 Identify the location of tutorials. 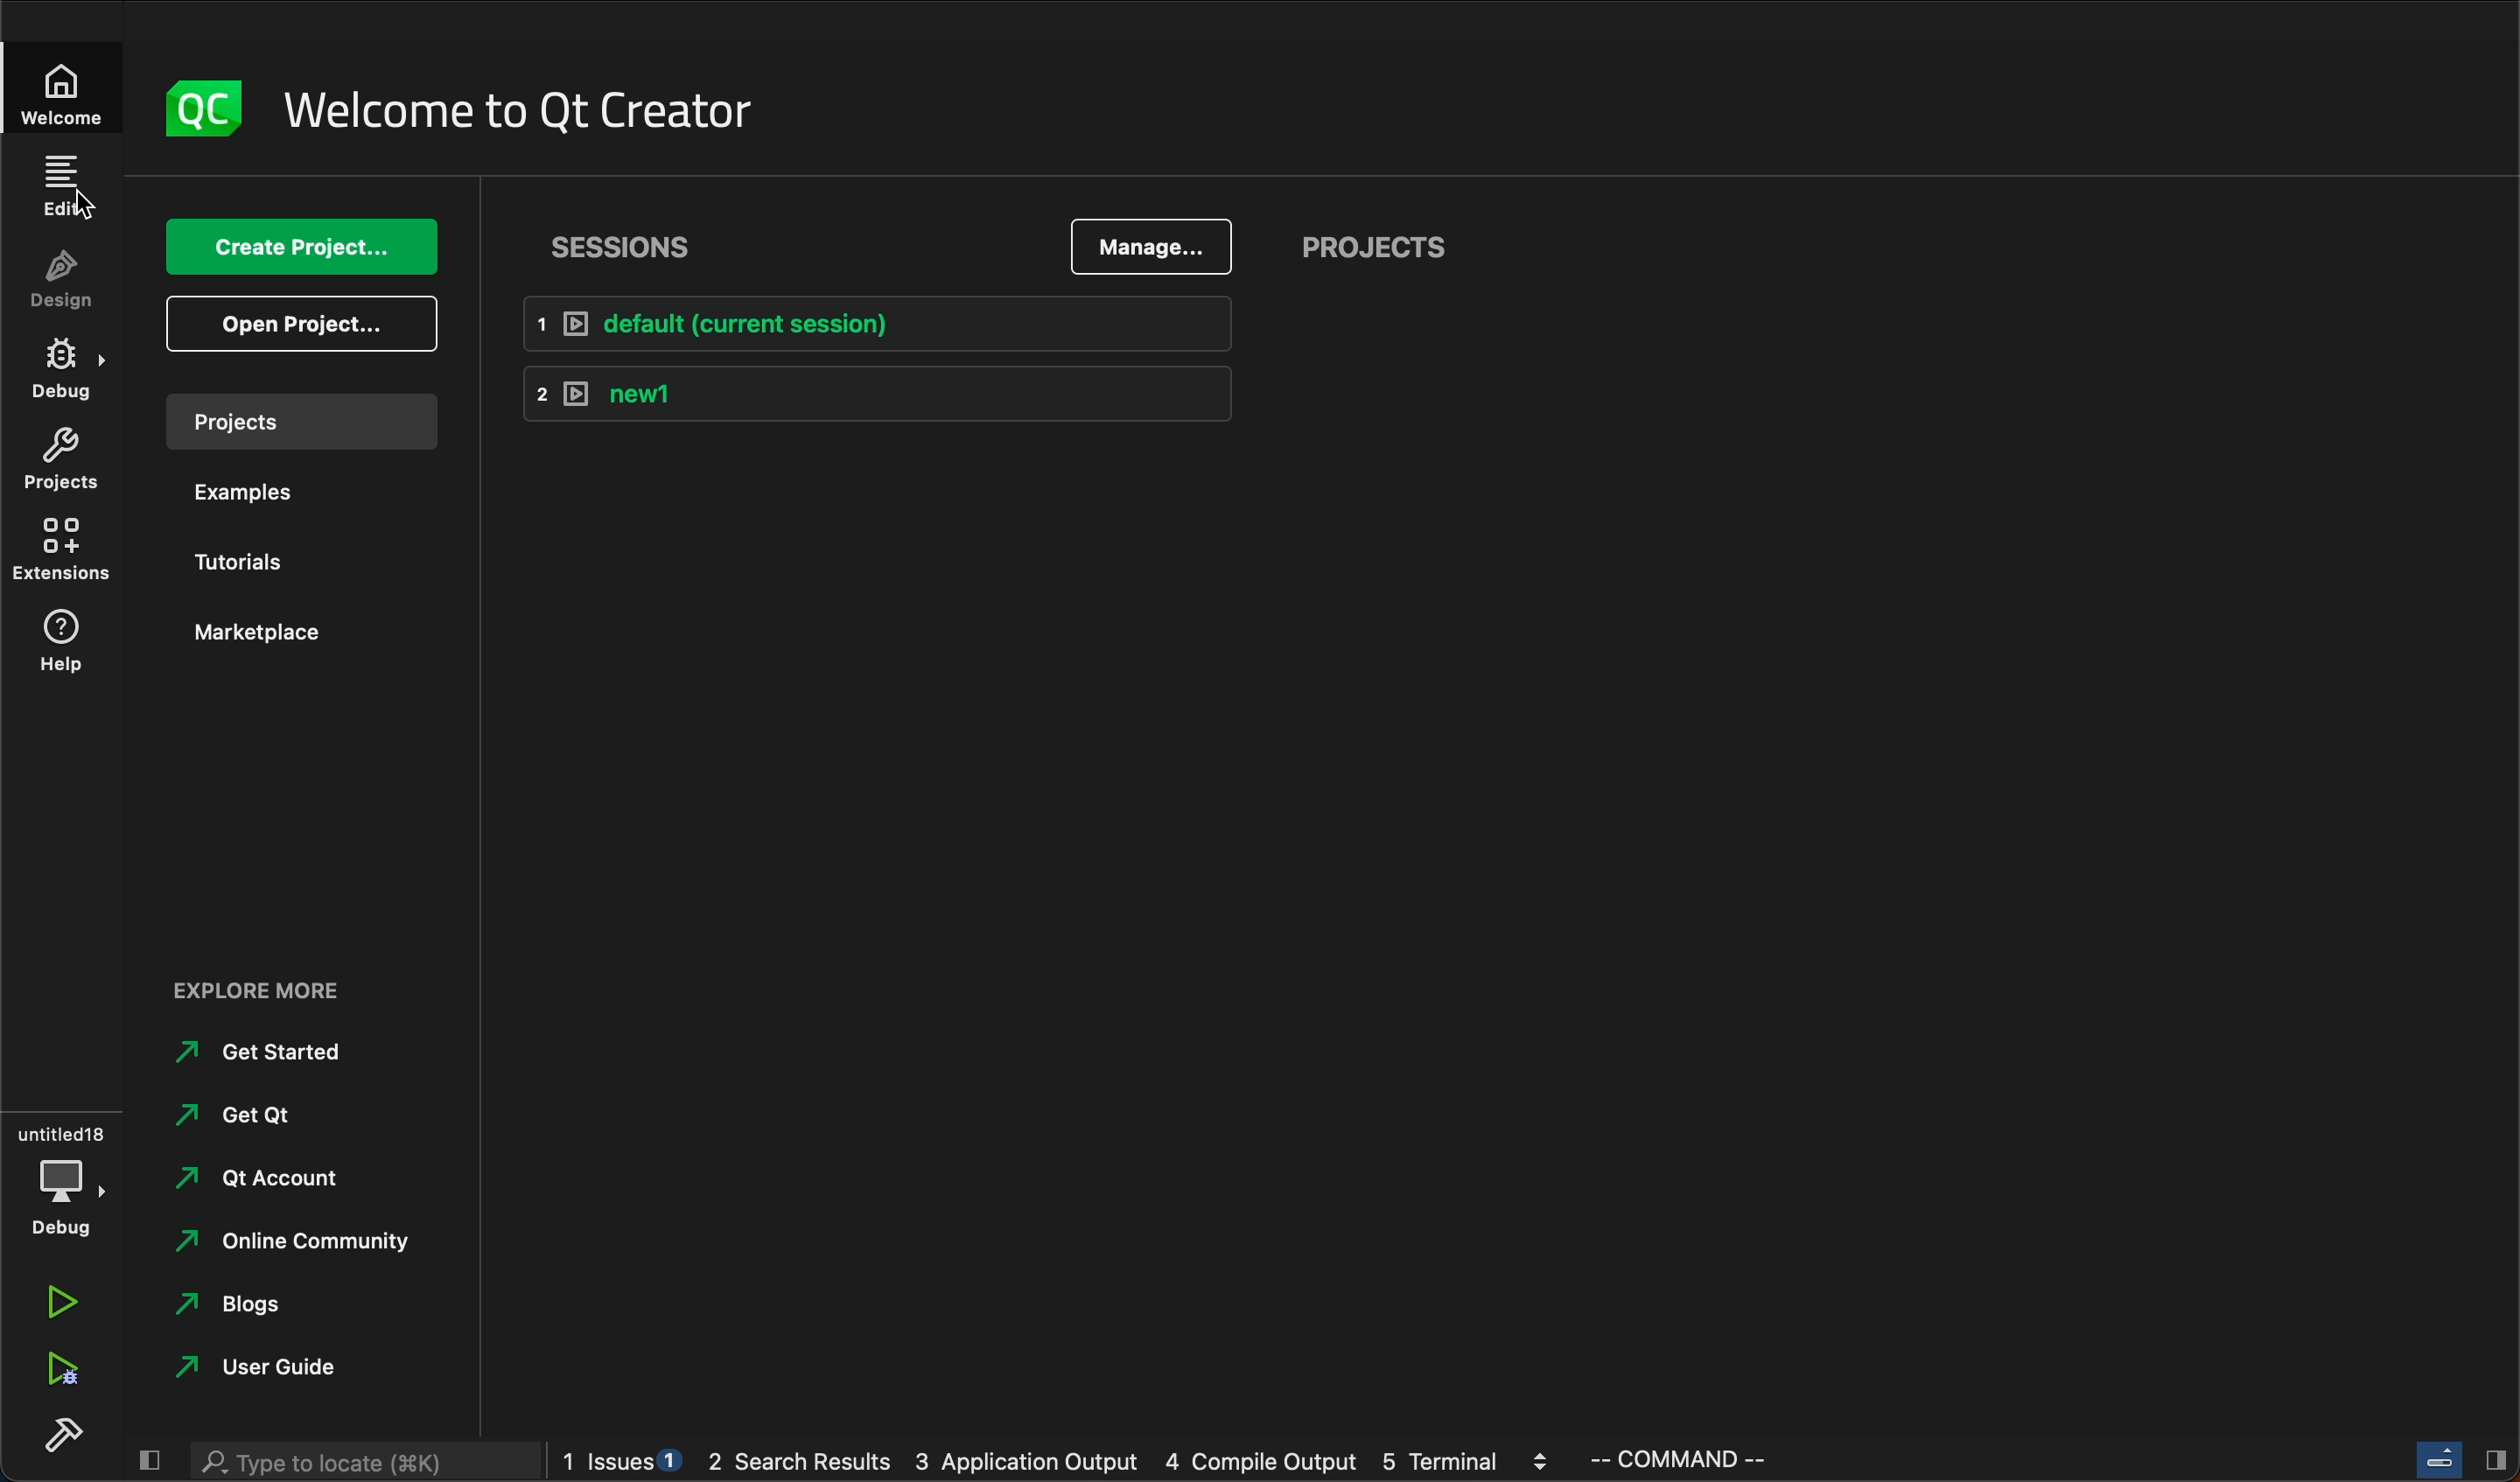
(254, 562).